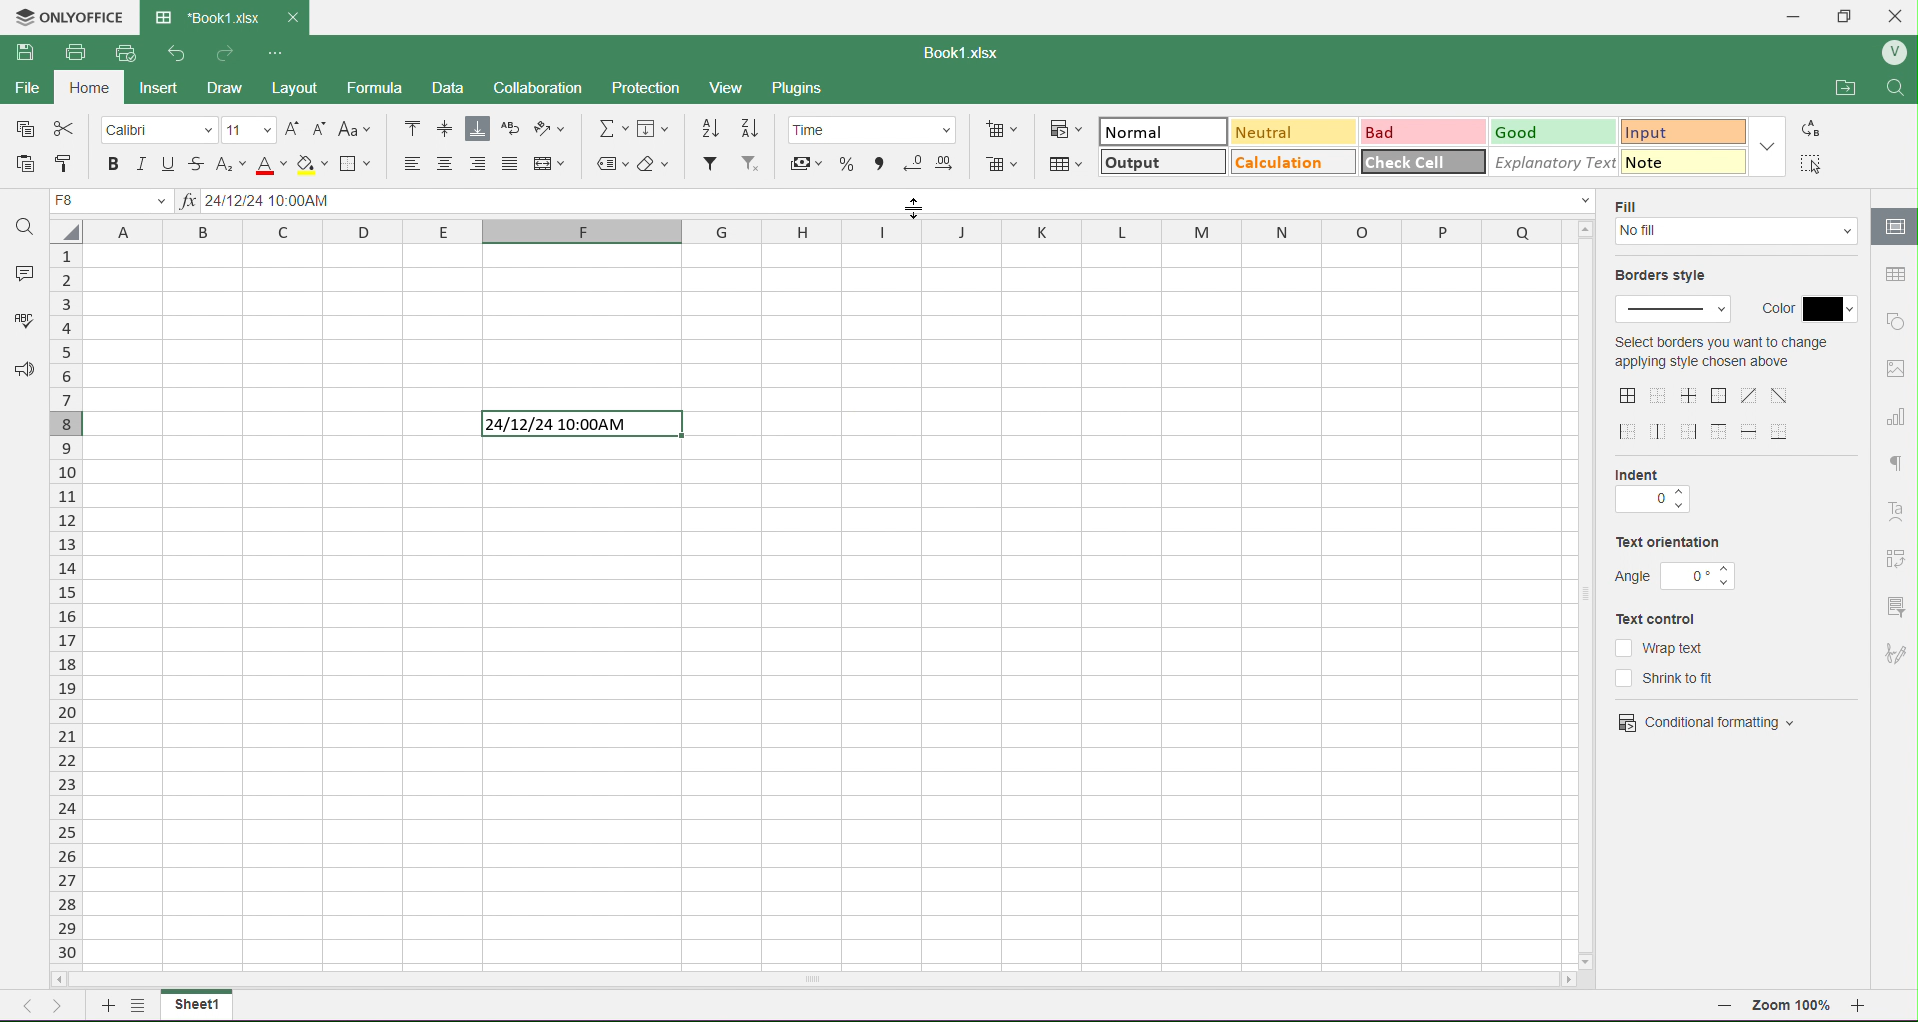 The image size is (1918, 1022). Describe the element at coordinates (877, 128) in the screenshot. I see `Number Format` at that location.